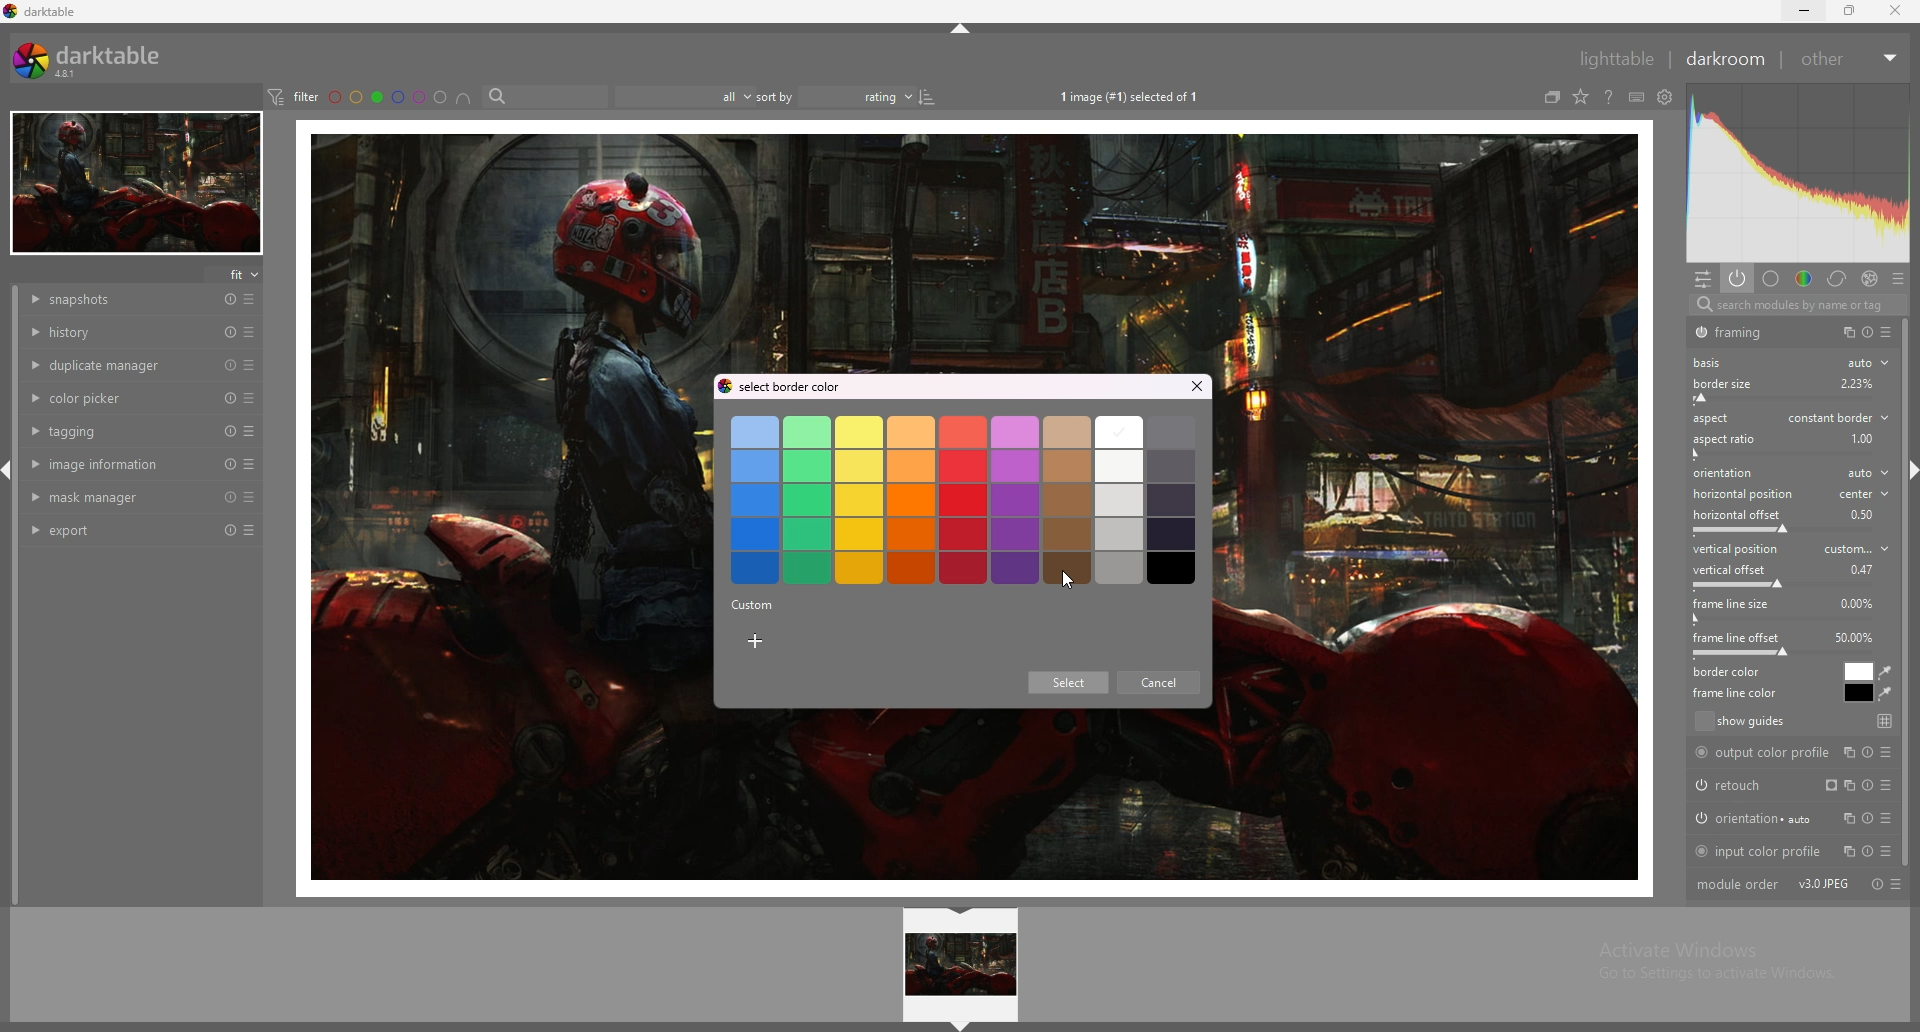 The width and height of the screenshot is (1920, 1032). I want to click on waterdrop, so click(1887, 673).